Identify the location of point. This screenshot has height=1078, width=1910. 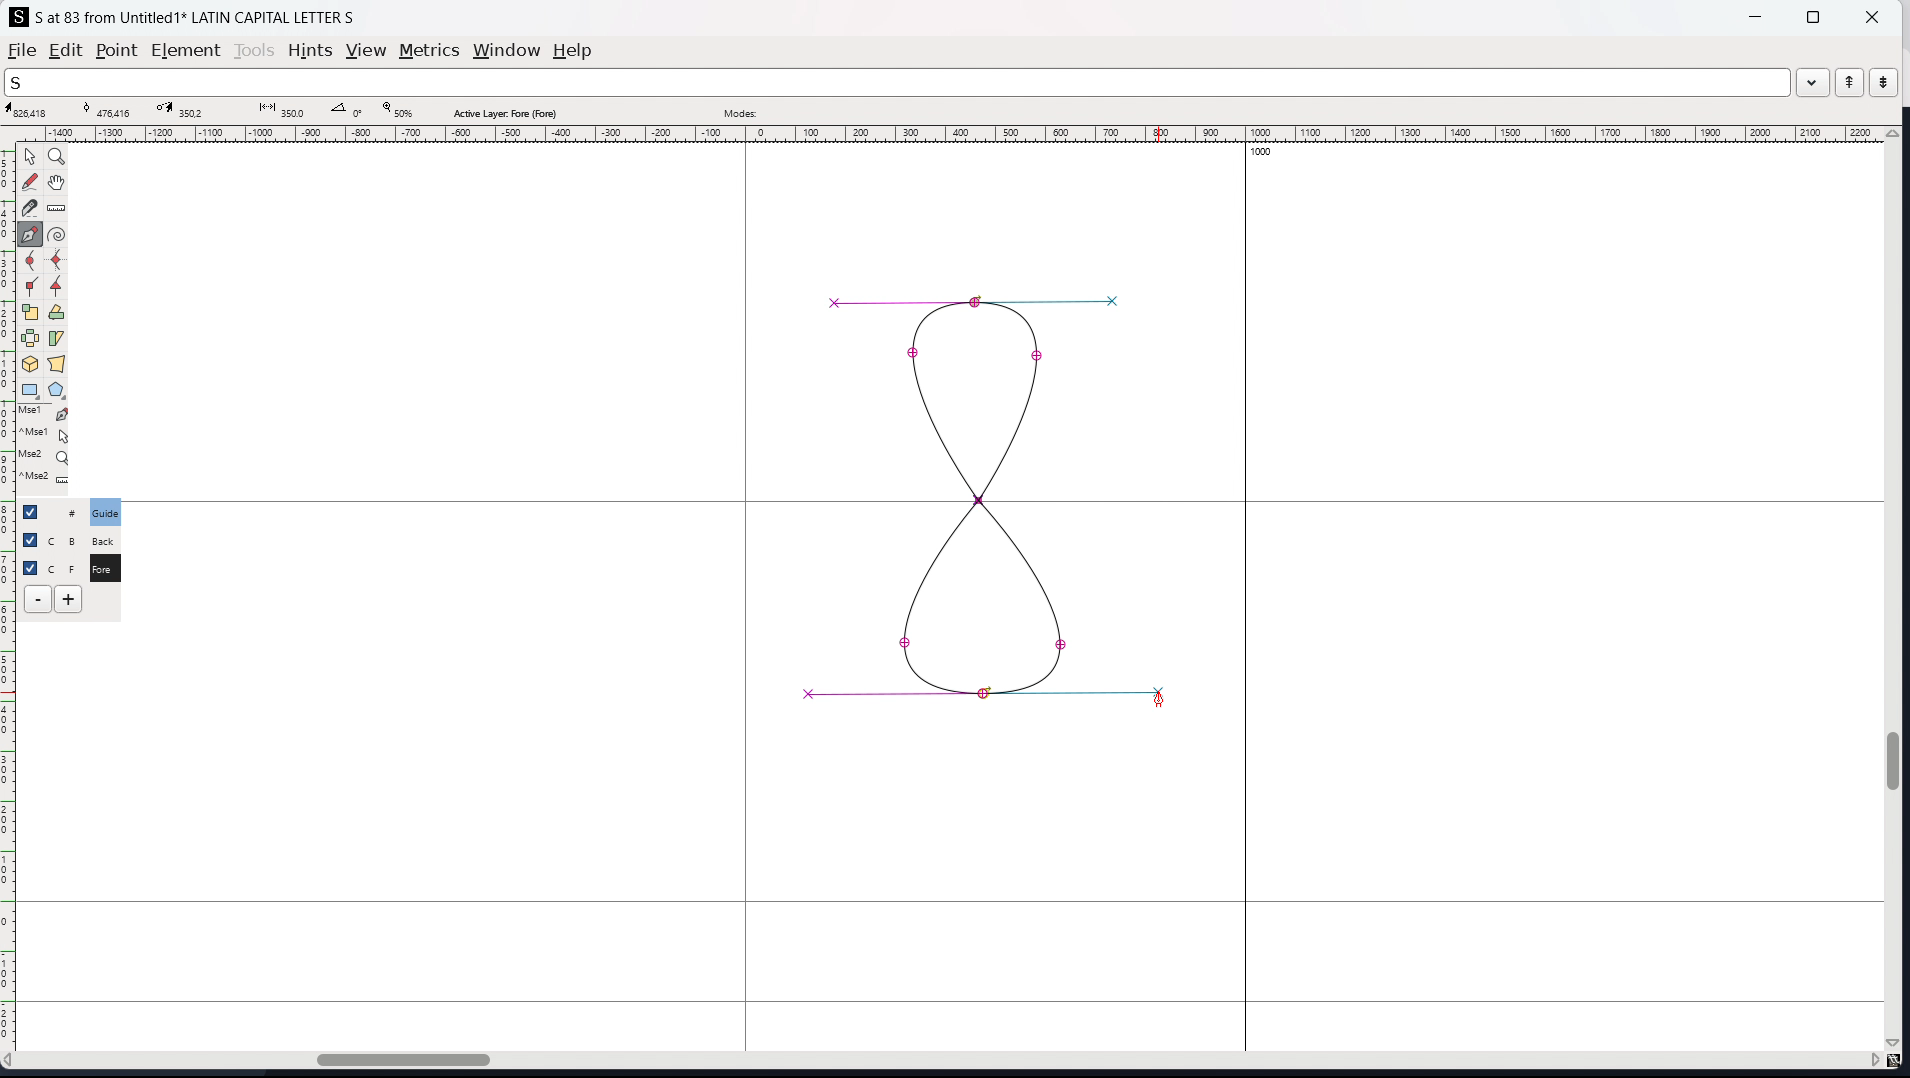
(115, 52).